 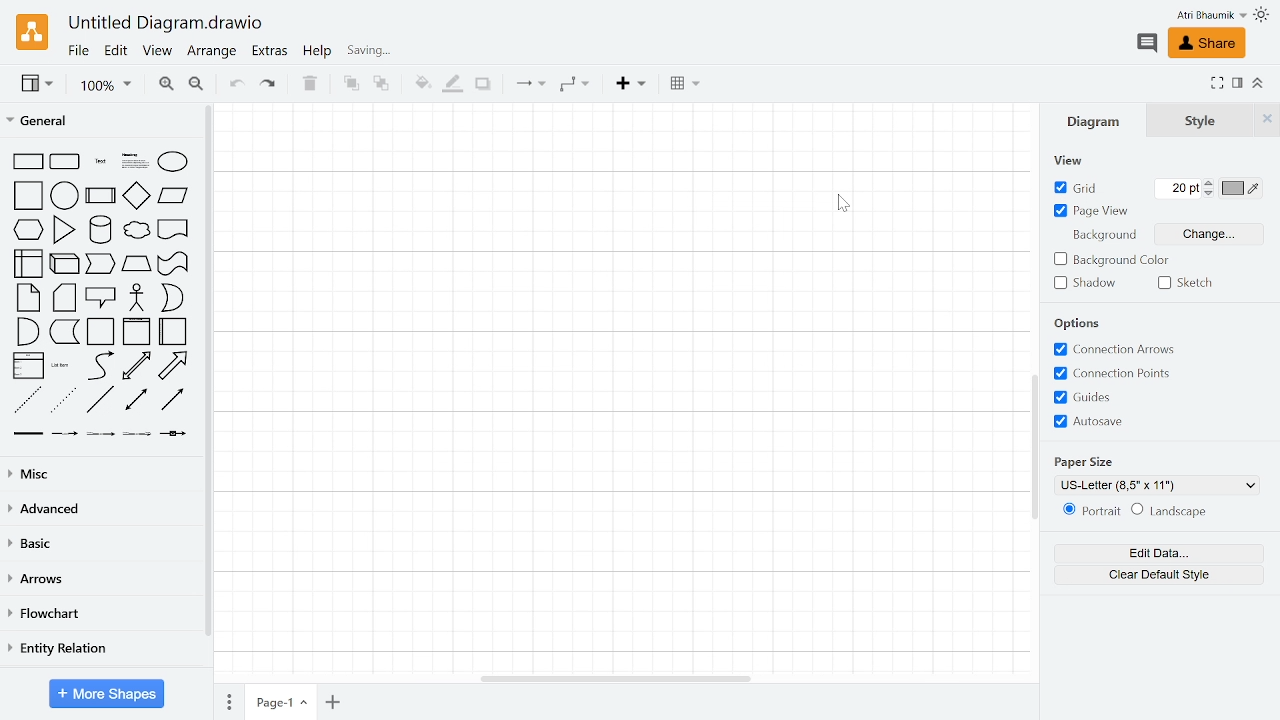 I want to click on Waypoints, so click(x=576, y=85).